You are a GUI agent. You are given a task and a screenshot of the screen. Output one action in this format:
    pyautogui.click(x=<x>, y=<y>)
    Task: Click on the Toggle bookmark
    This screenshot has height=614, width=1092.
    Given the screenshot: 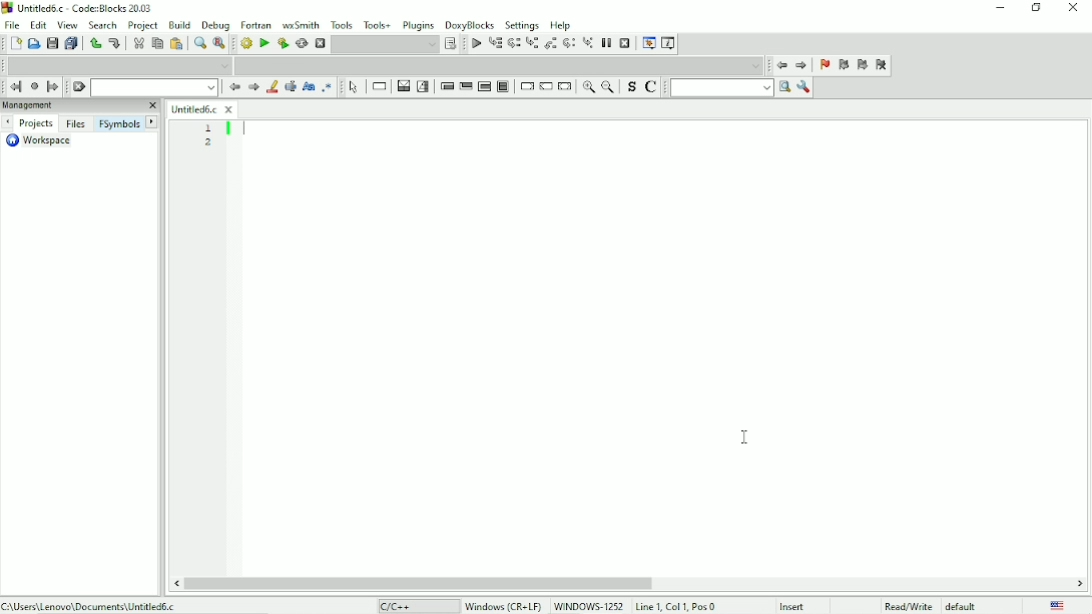 What is the action you would take?
    pyautogui.click(x=825, y=66)
    